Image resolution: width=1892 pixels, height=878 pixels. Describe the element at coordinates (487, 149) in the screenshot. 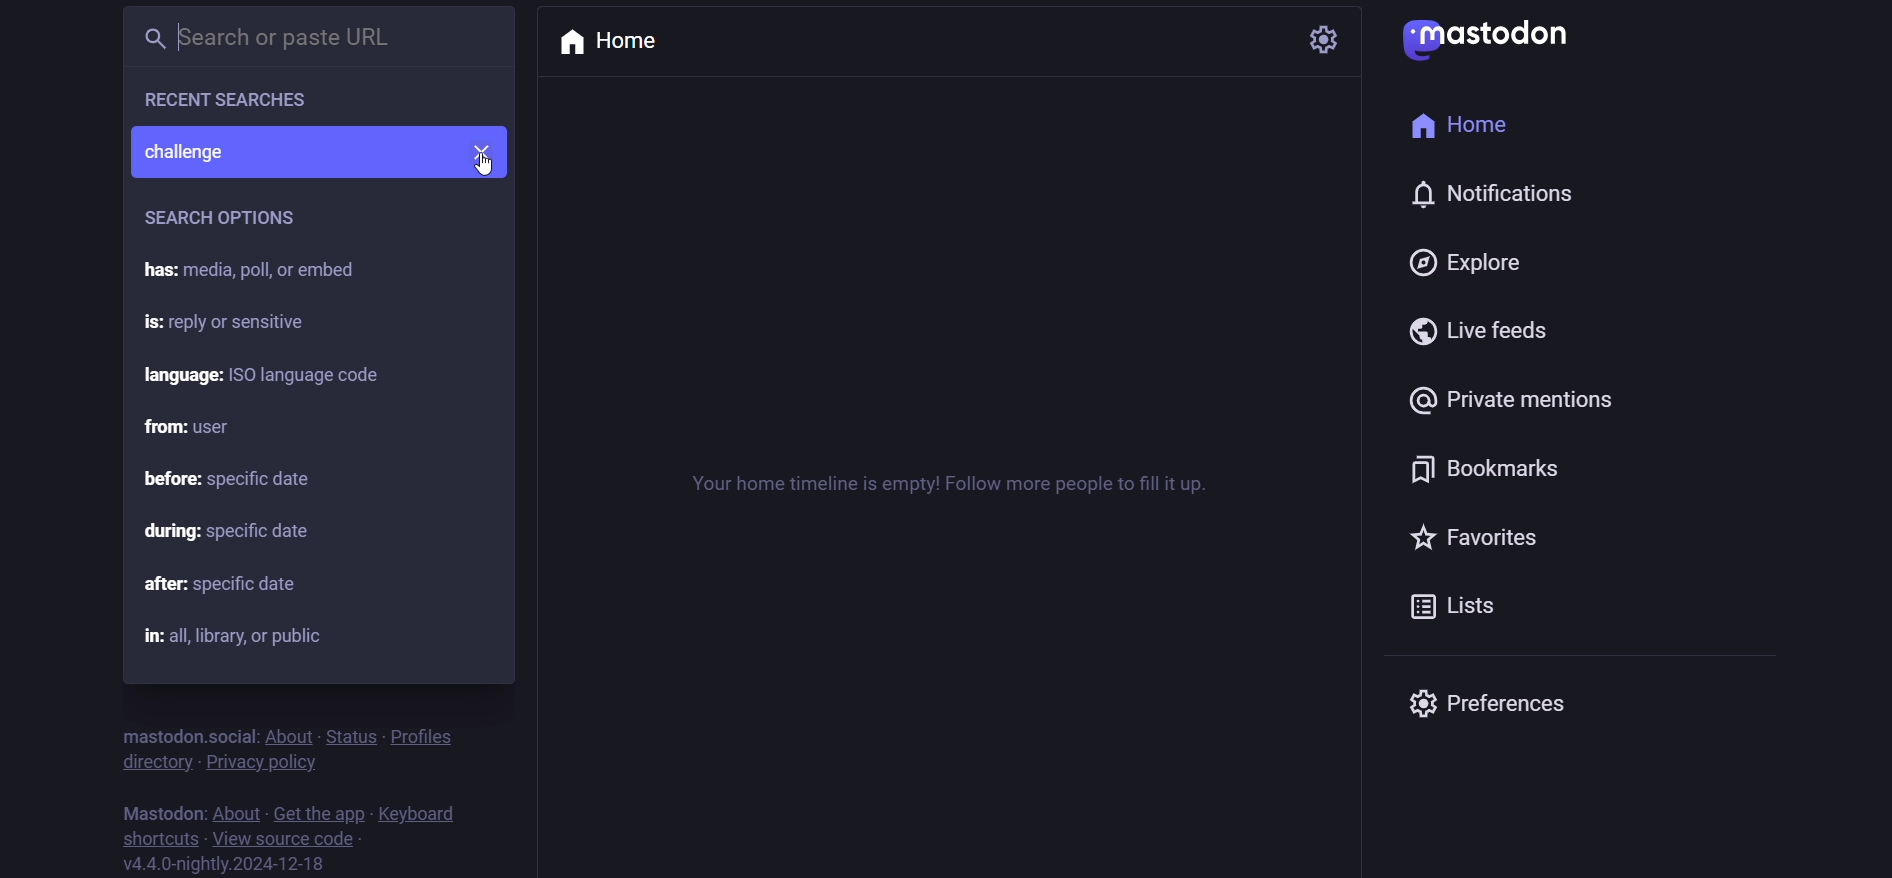

I see `close` at that location.